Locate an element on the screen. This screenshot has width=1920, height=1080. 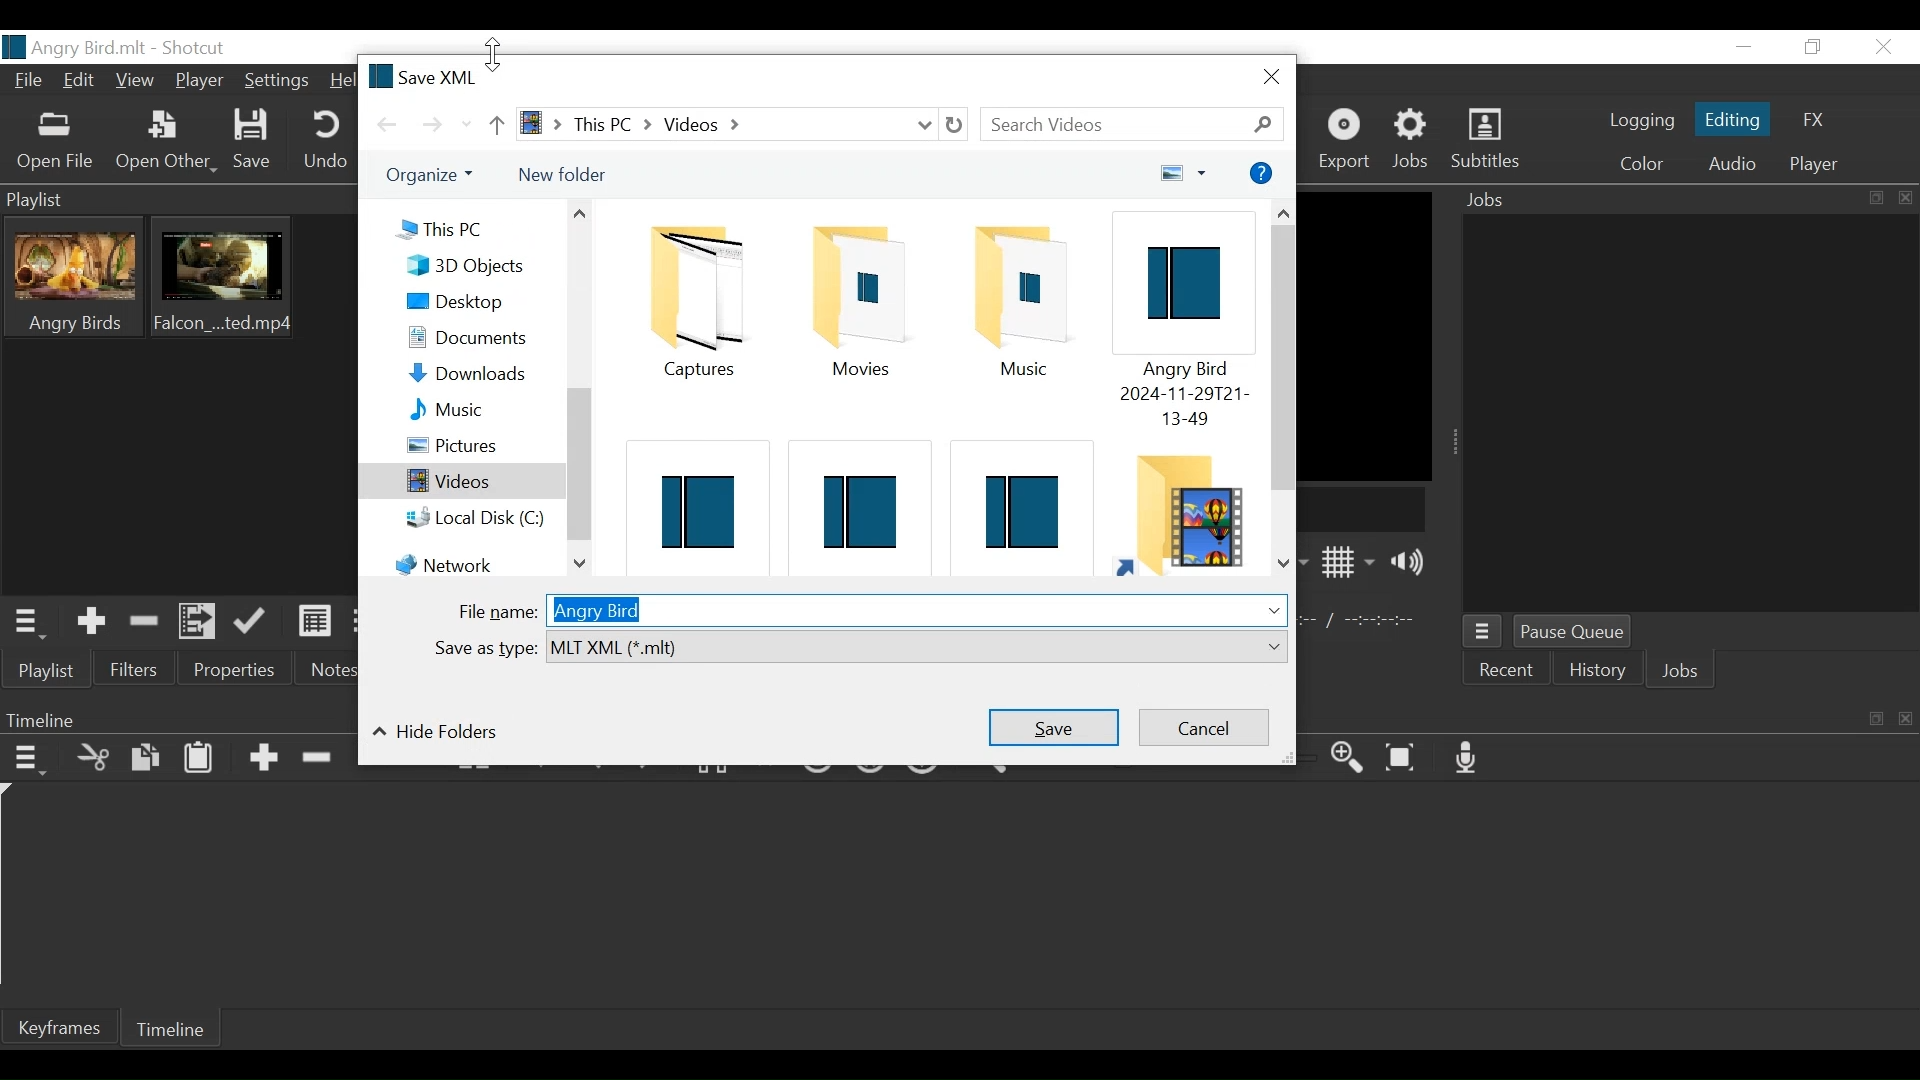
Ripple Delete is located at coordinates (316, 758).